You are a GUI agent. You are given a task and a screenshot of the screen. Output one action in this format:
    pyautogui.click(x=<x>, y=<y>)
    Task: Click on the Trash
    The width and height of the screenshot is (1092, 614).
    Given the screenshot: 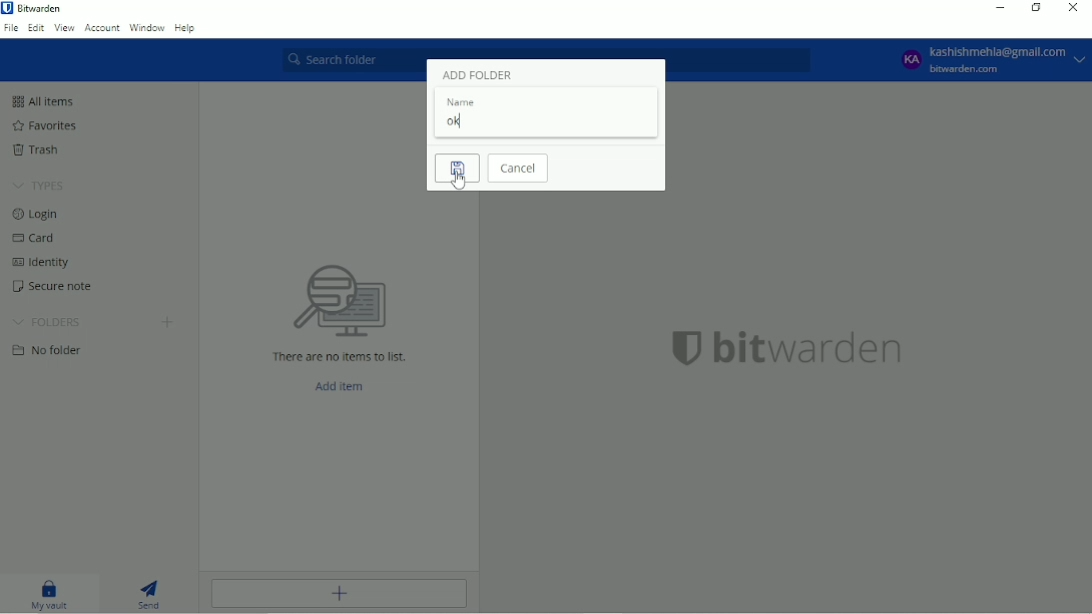 What is the action you would take?
    pyautogui.click(x=36, y=150)
    